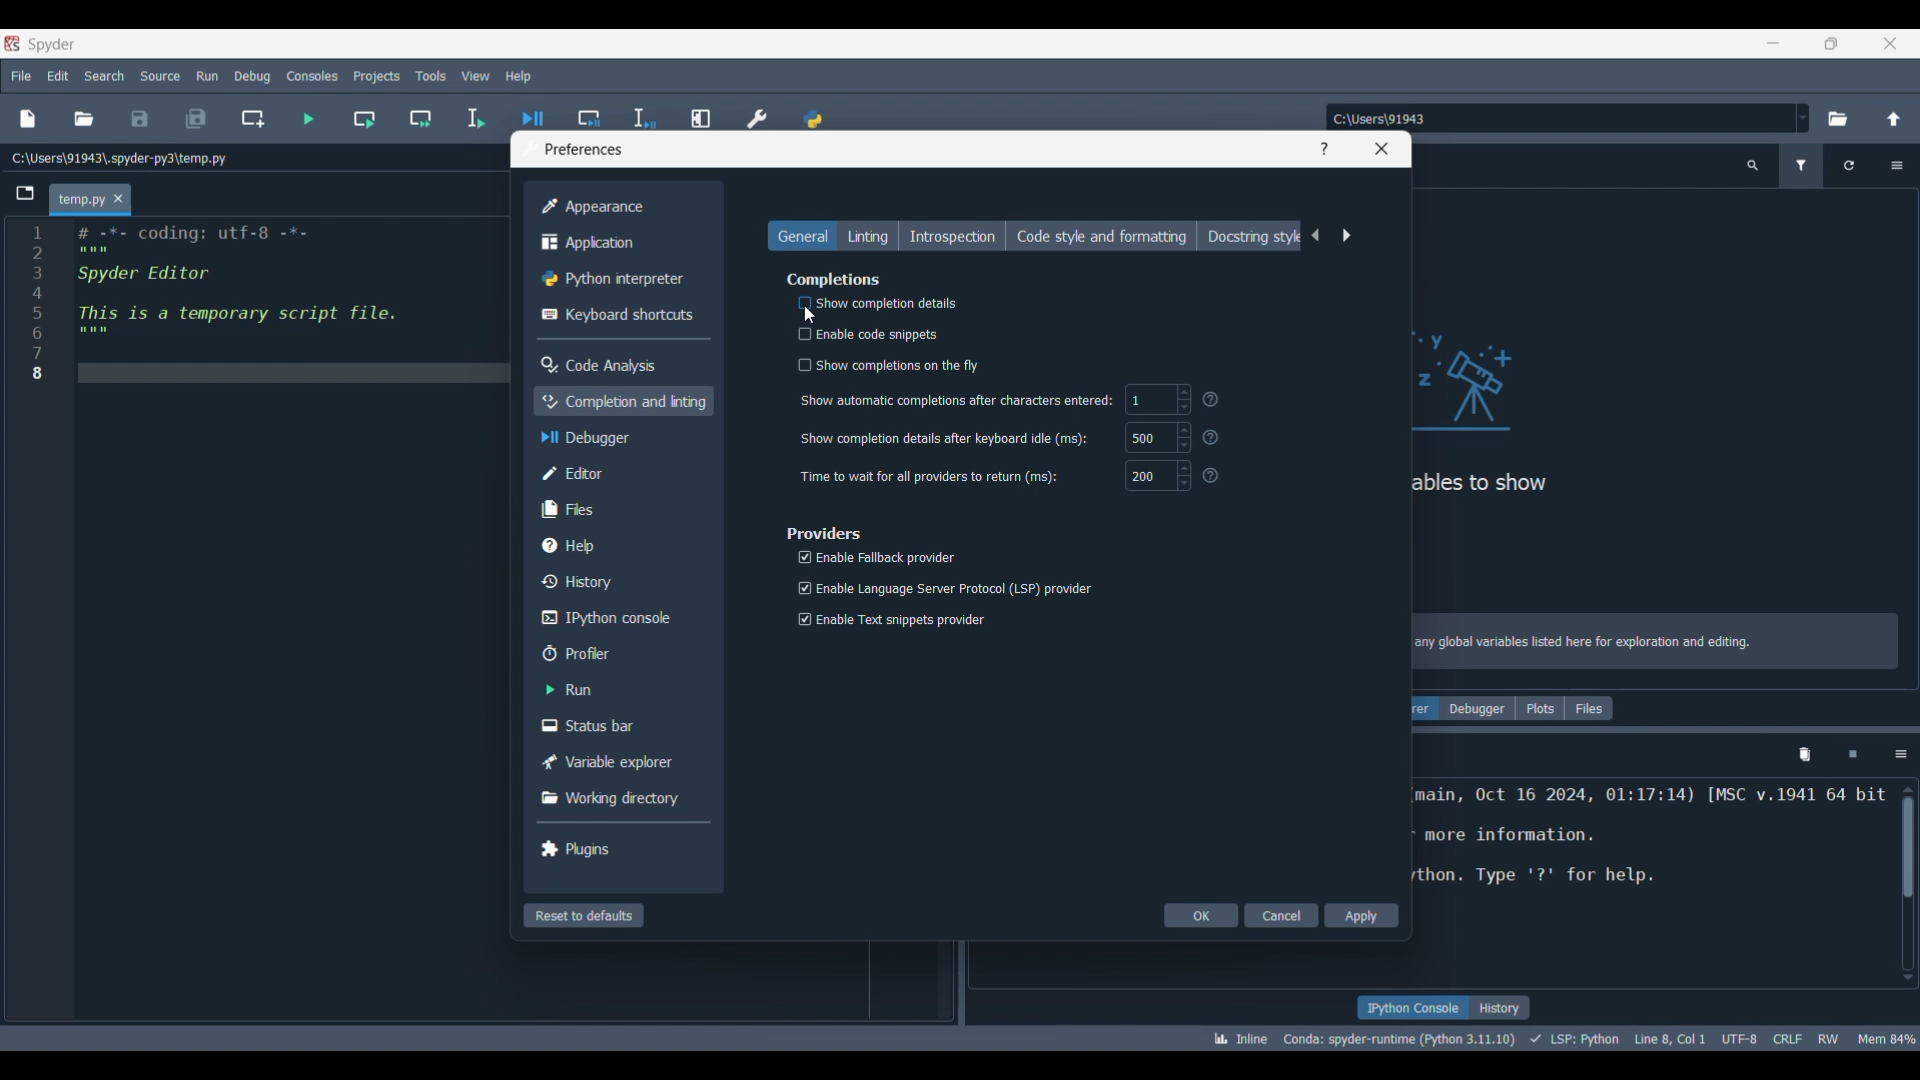 The height and width of the screenshot is (1080, 1920). What do you see at coordinates (27, 119) in the screenshot?
I see `New file` at bounding box center [27, 119].